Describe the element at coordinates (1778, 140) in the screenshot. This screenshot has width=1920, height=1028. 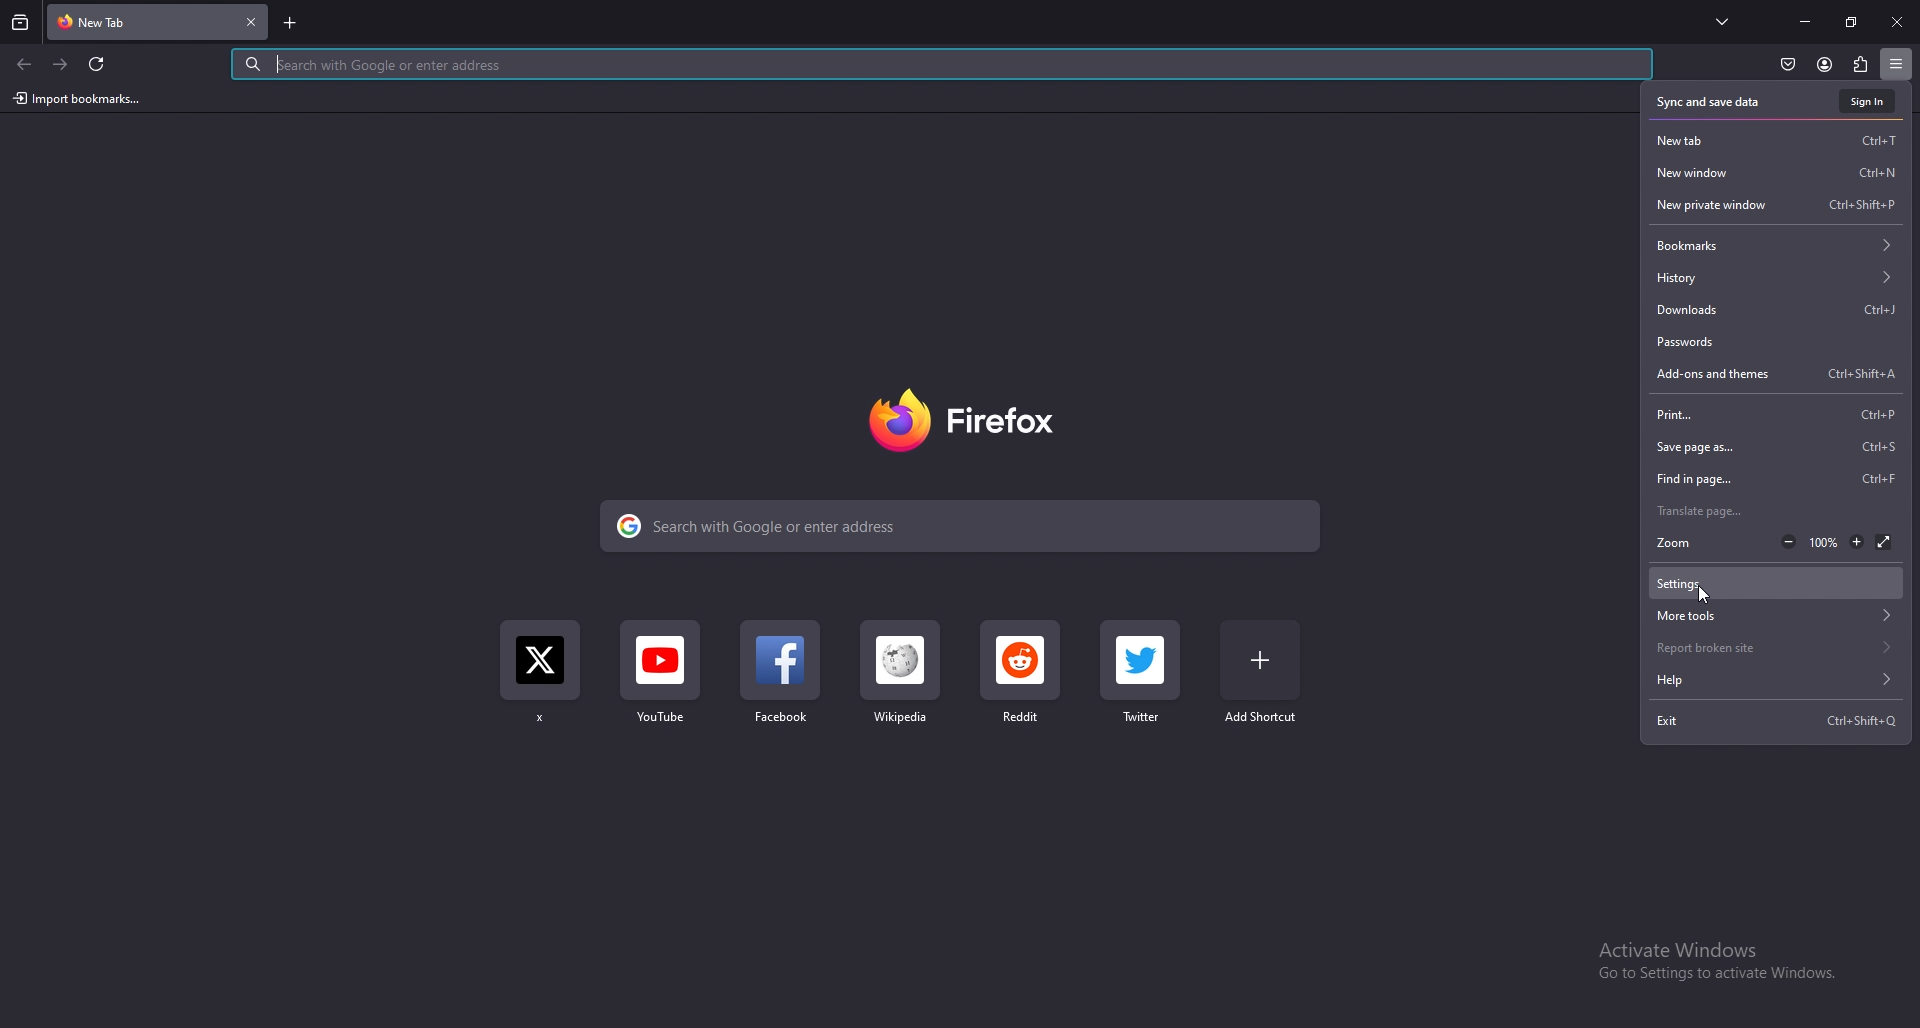
I see `new tab` at that location.